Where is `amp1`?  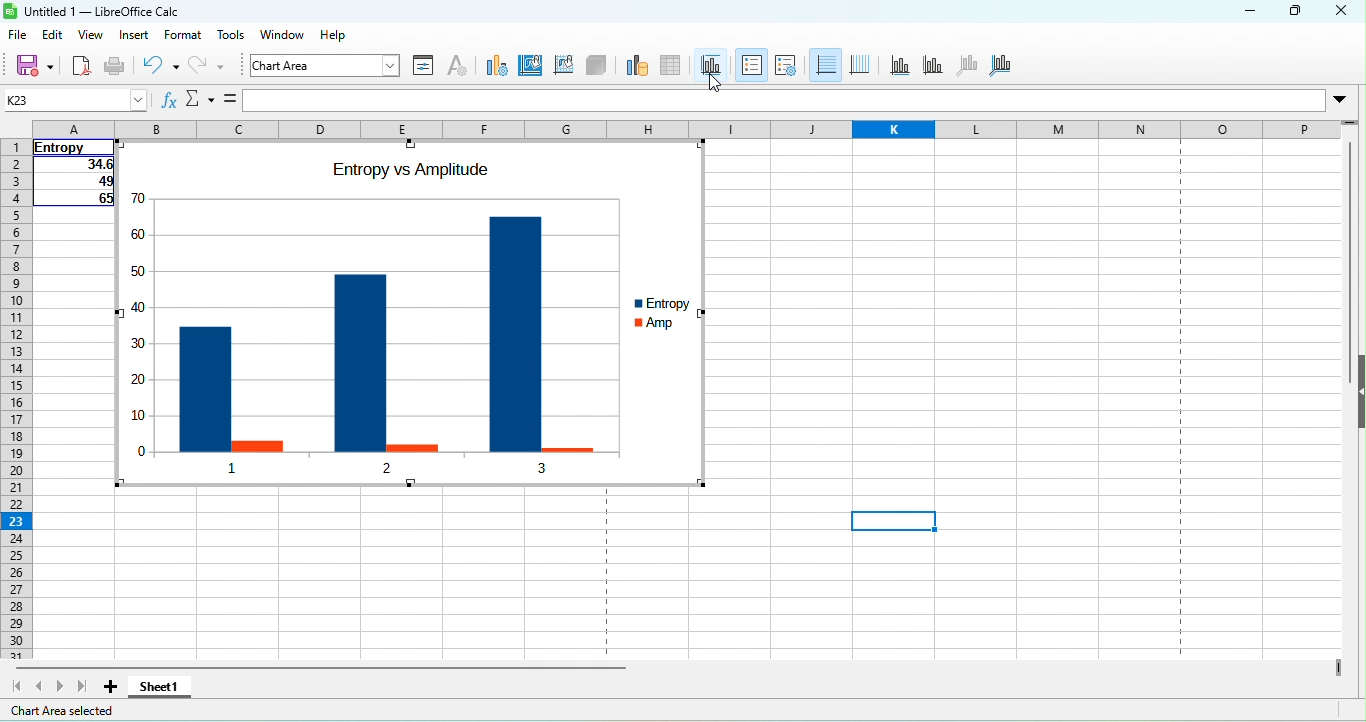
amp1 is located at coordinates (258, 444).